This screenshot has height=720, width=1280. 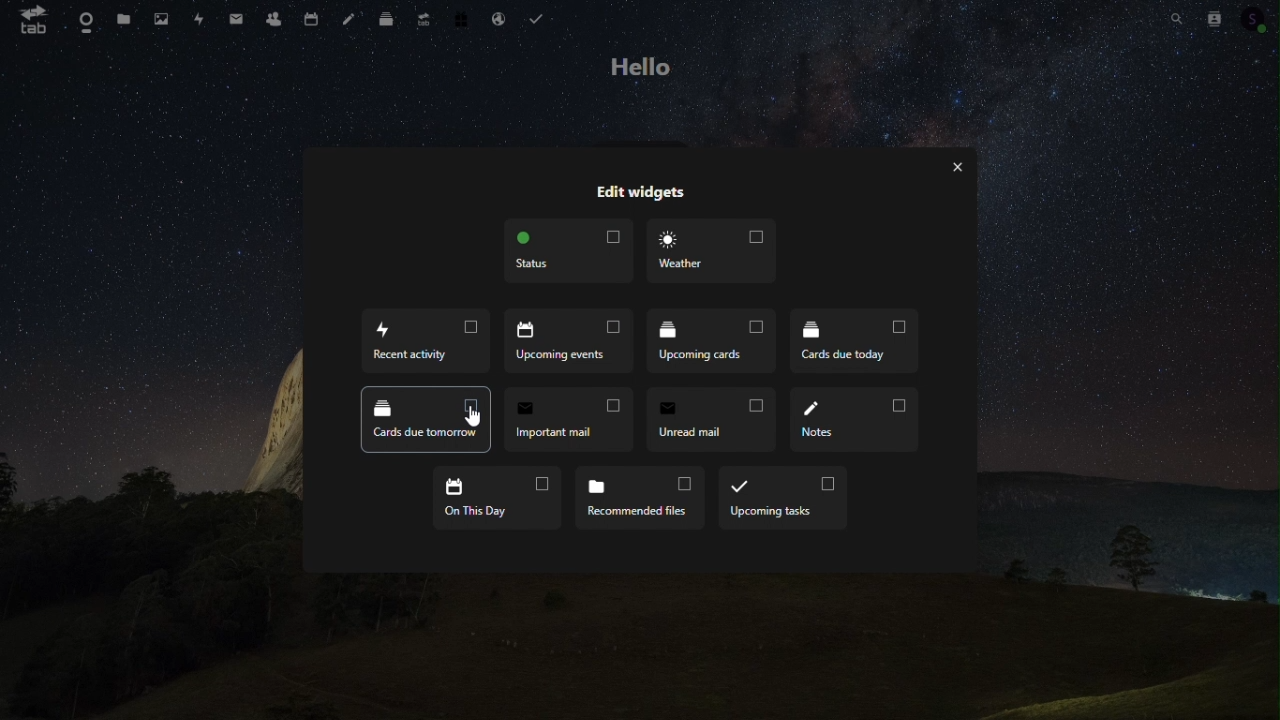 I want to click on Hello, so click(x=646, y=65).